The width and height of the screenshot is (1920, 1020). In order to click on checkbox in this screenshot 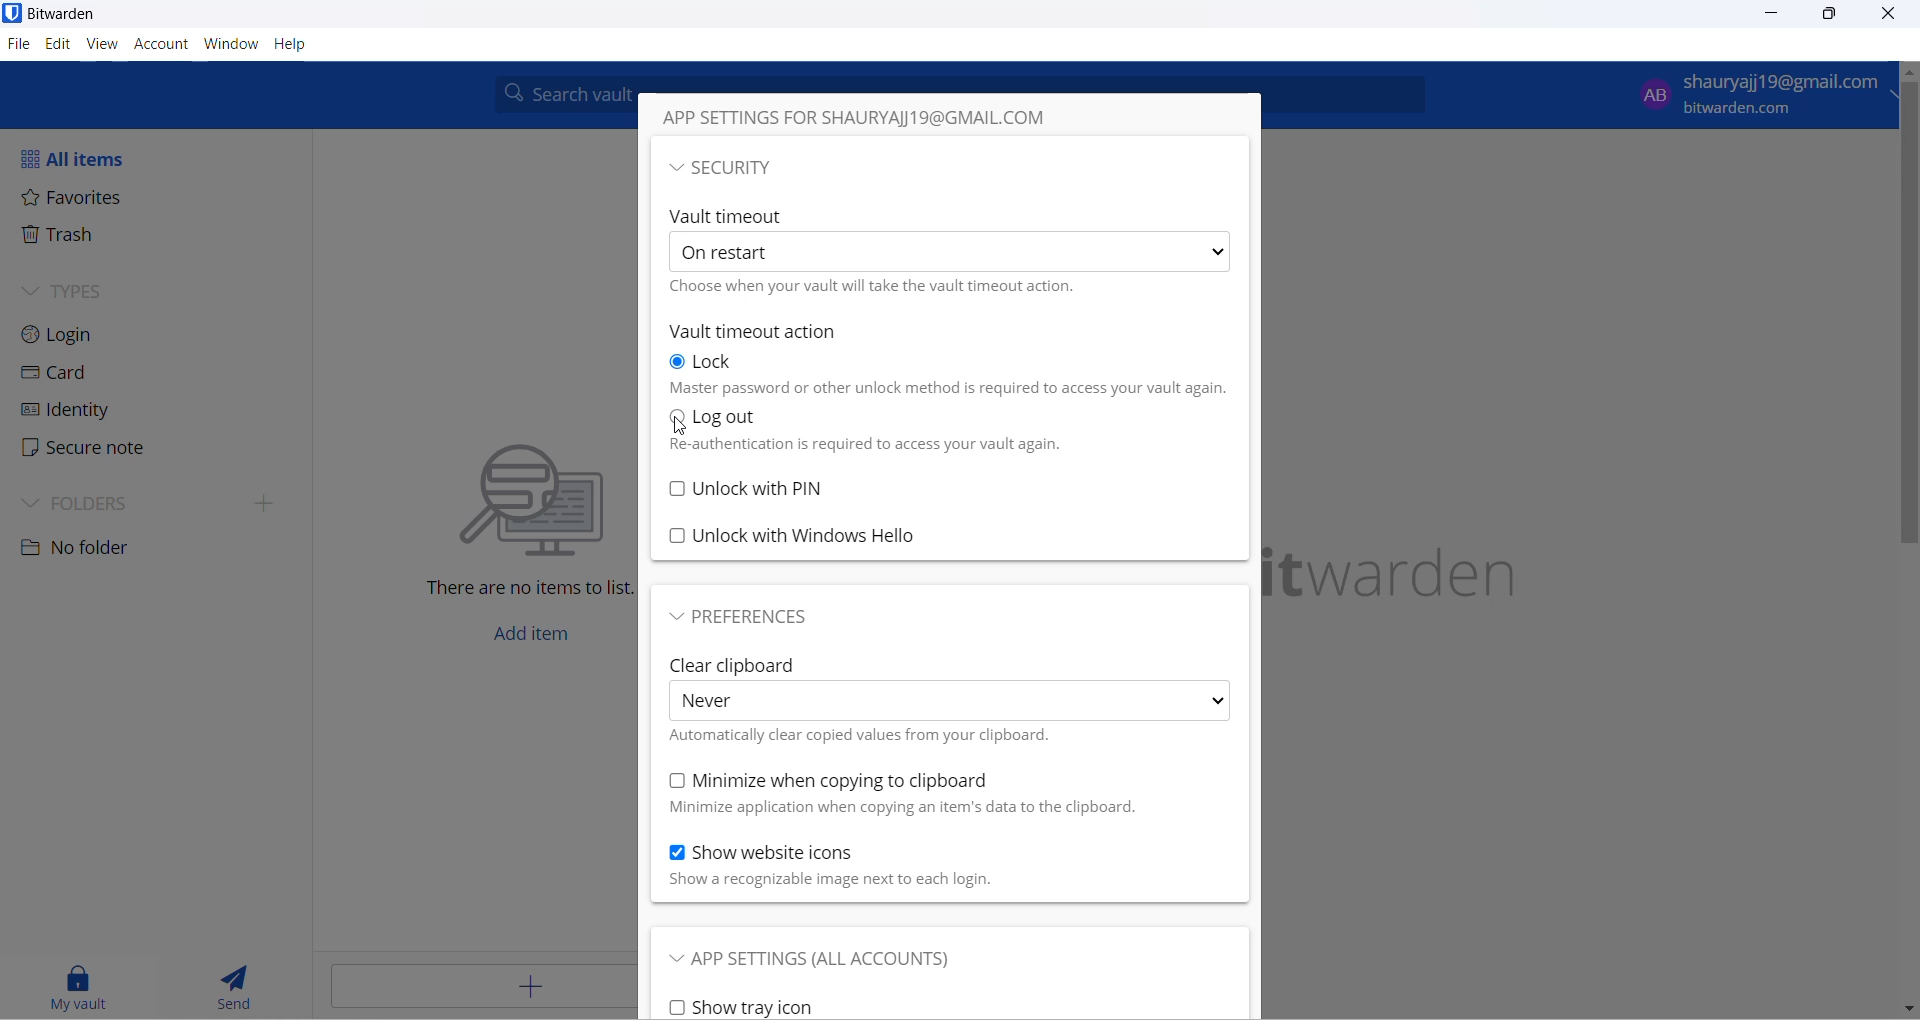, I will do `click(865, 736)`.